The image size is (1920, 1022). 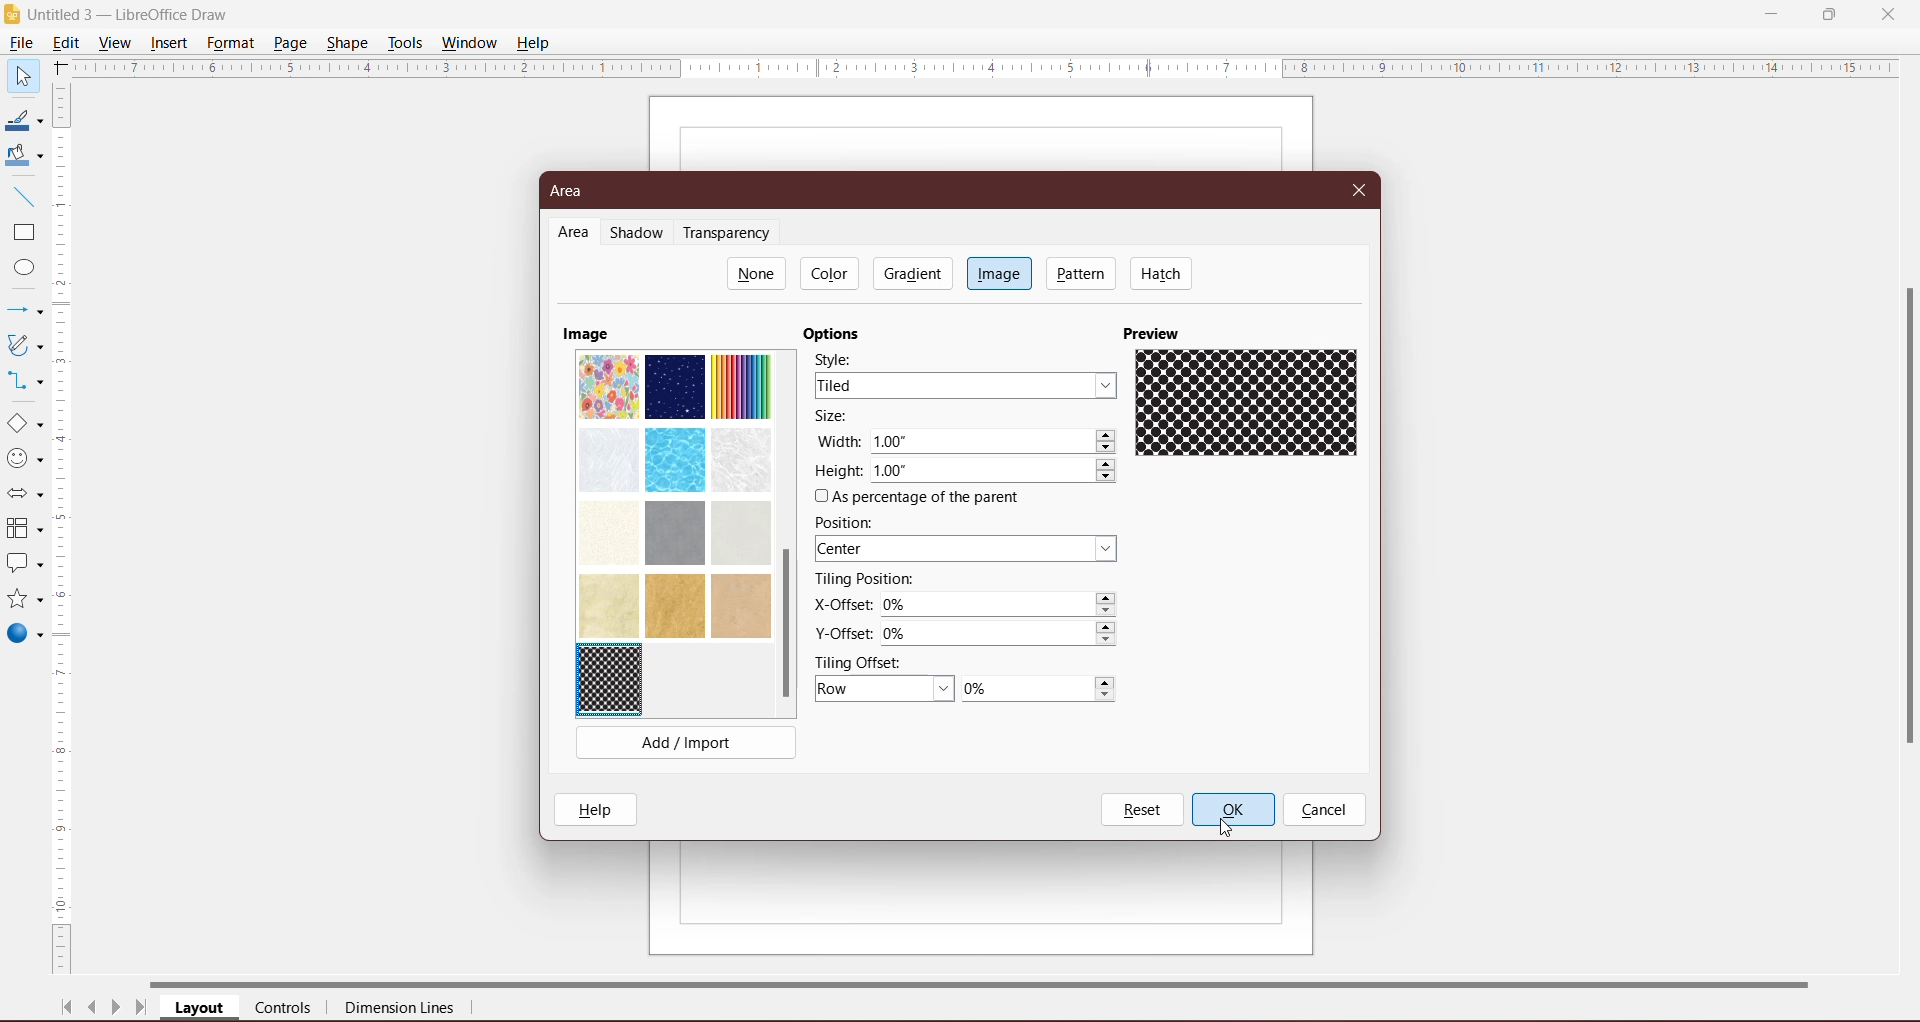 What do you see at coordinates (22, 196) in the screenshot?
I see `Insert Line` at bounding box center [22, 196].